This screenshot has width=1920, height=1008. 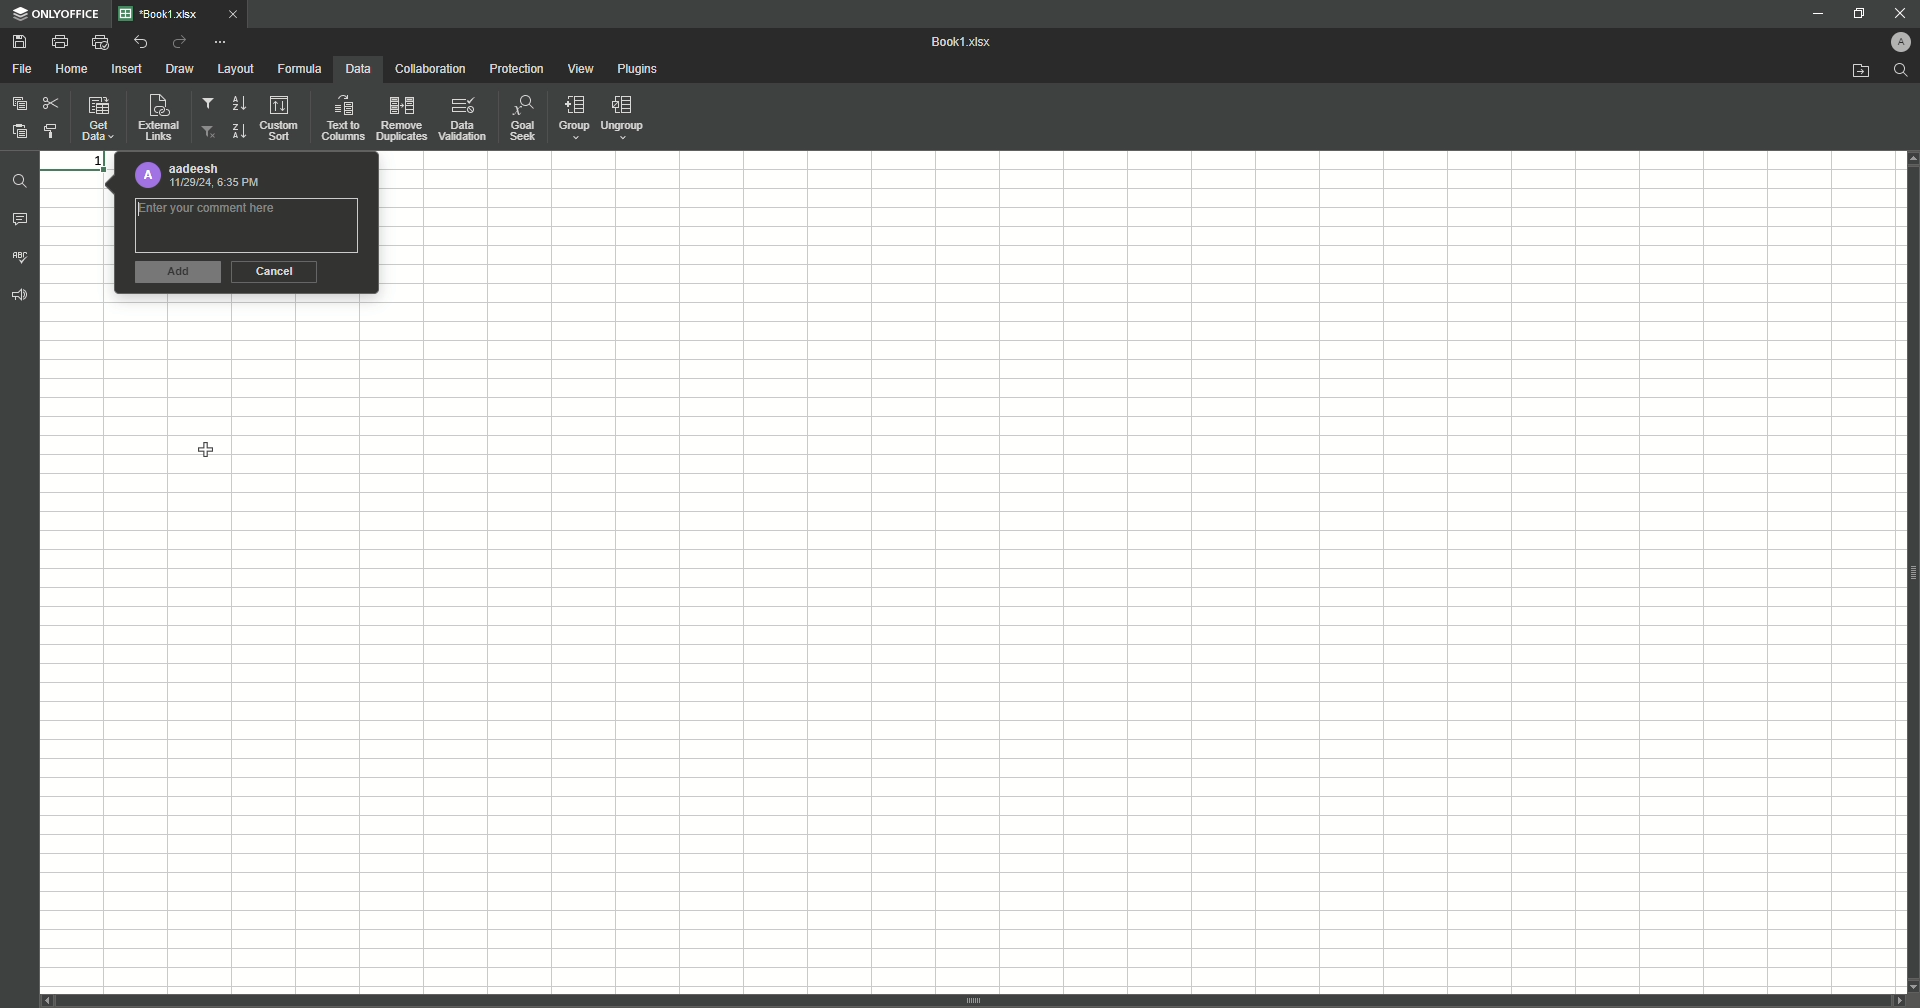 What do you see at coordinates (200, 176) in the screenshot?
I see `Profile details` at bounding box center [200, 176].